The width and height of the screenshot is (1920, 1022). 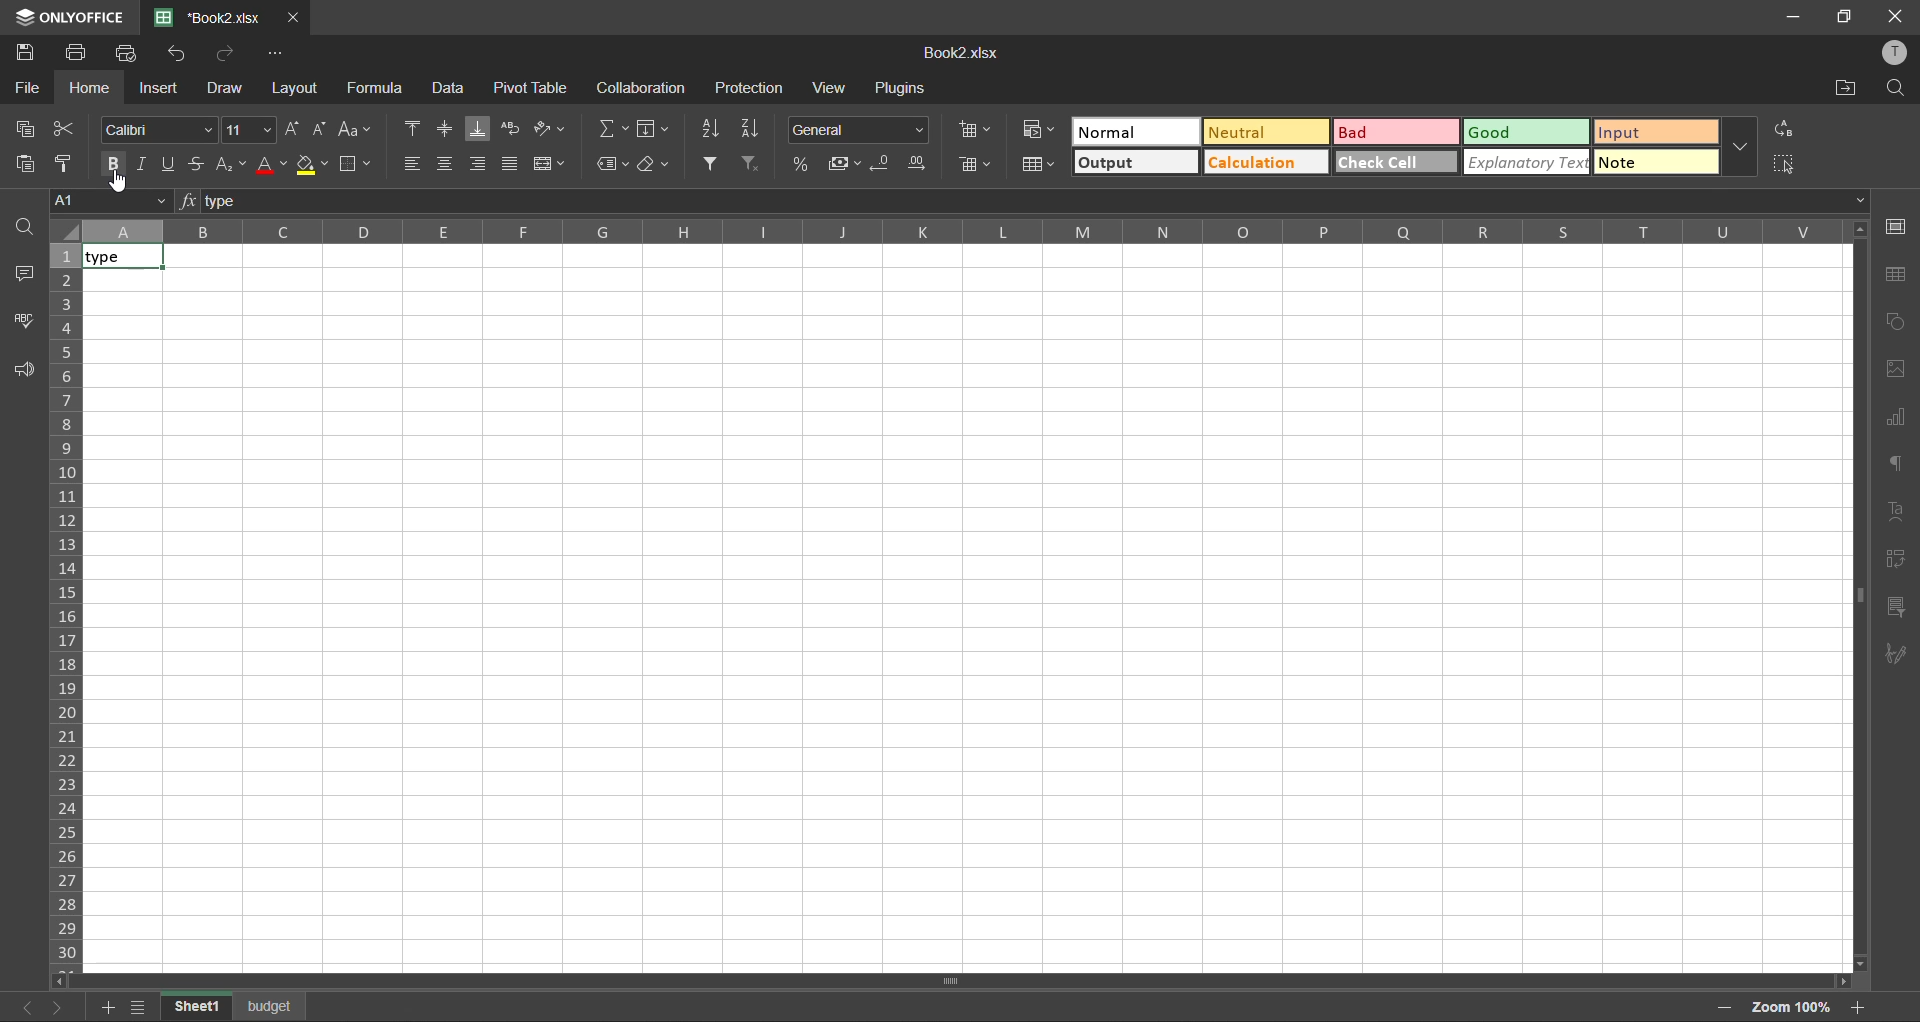 What do you see at coordinates (1397, 133) in the screenshot?
I see `bad` at bounding box center [1397, 133].